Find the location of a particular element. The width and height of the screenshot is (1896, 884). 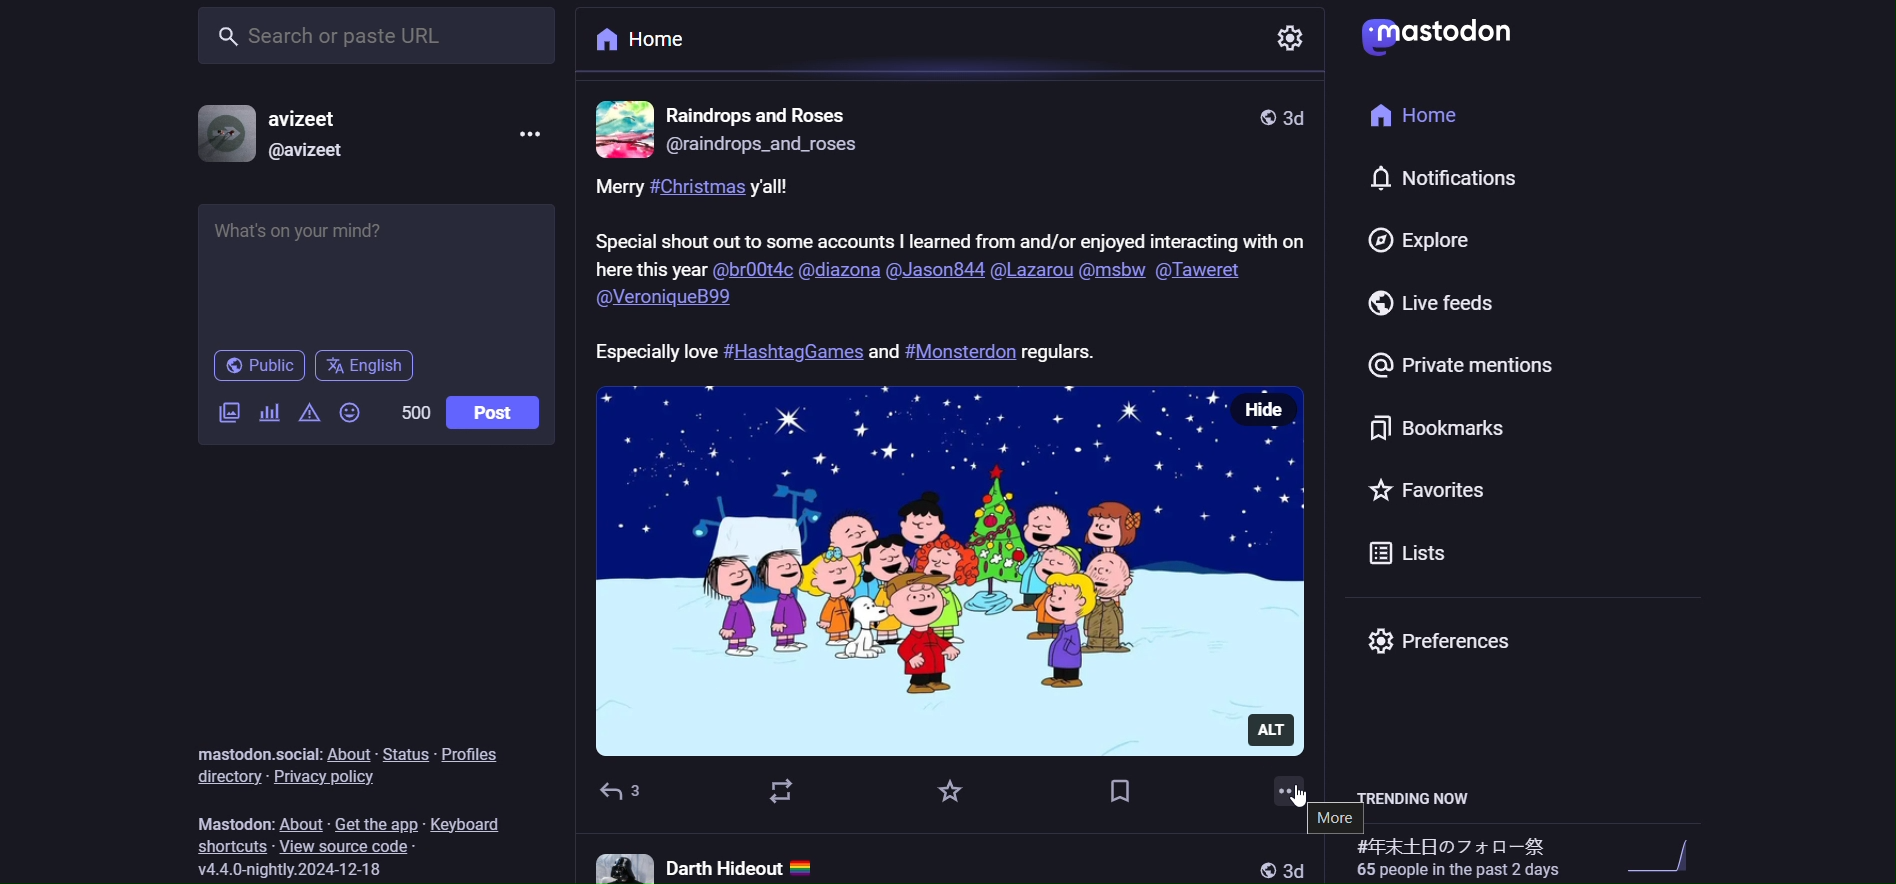

explore is located at coordinates (1417, 238).